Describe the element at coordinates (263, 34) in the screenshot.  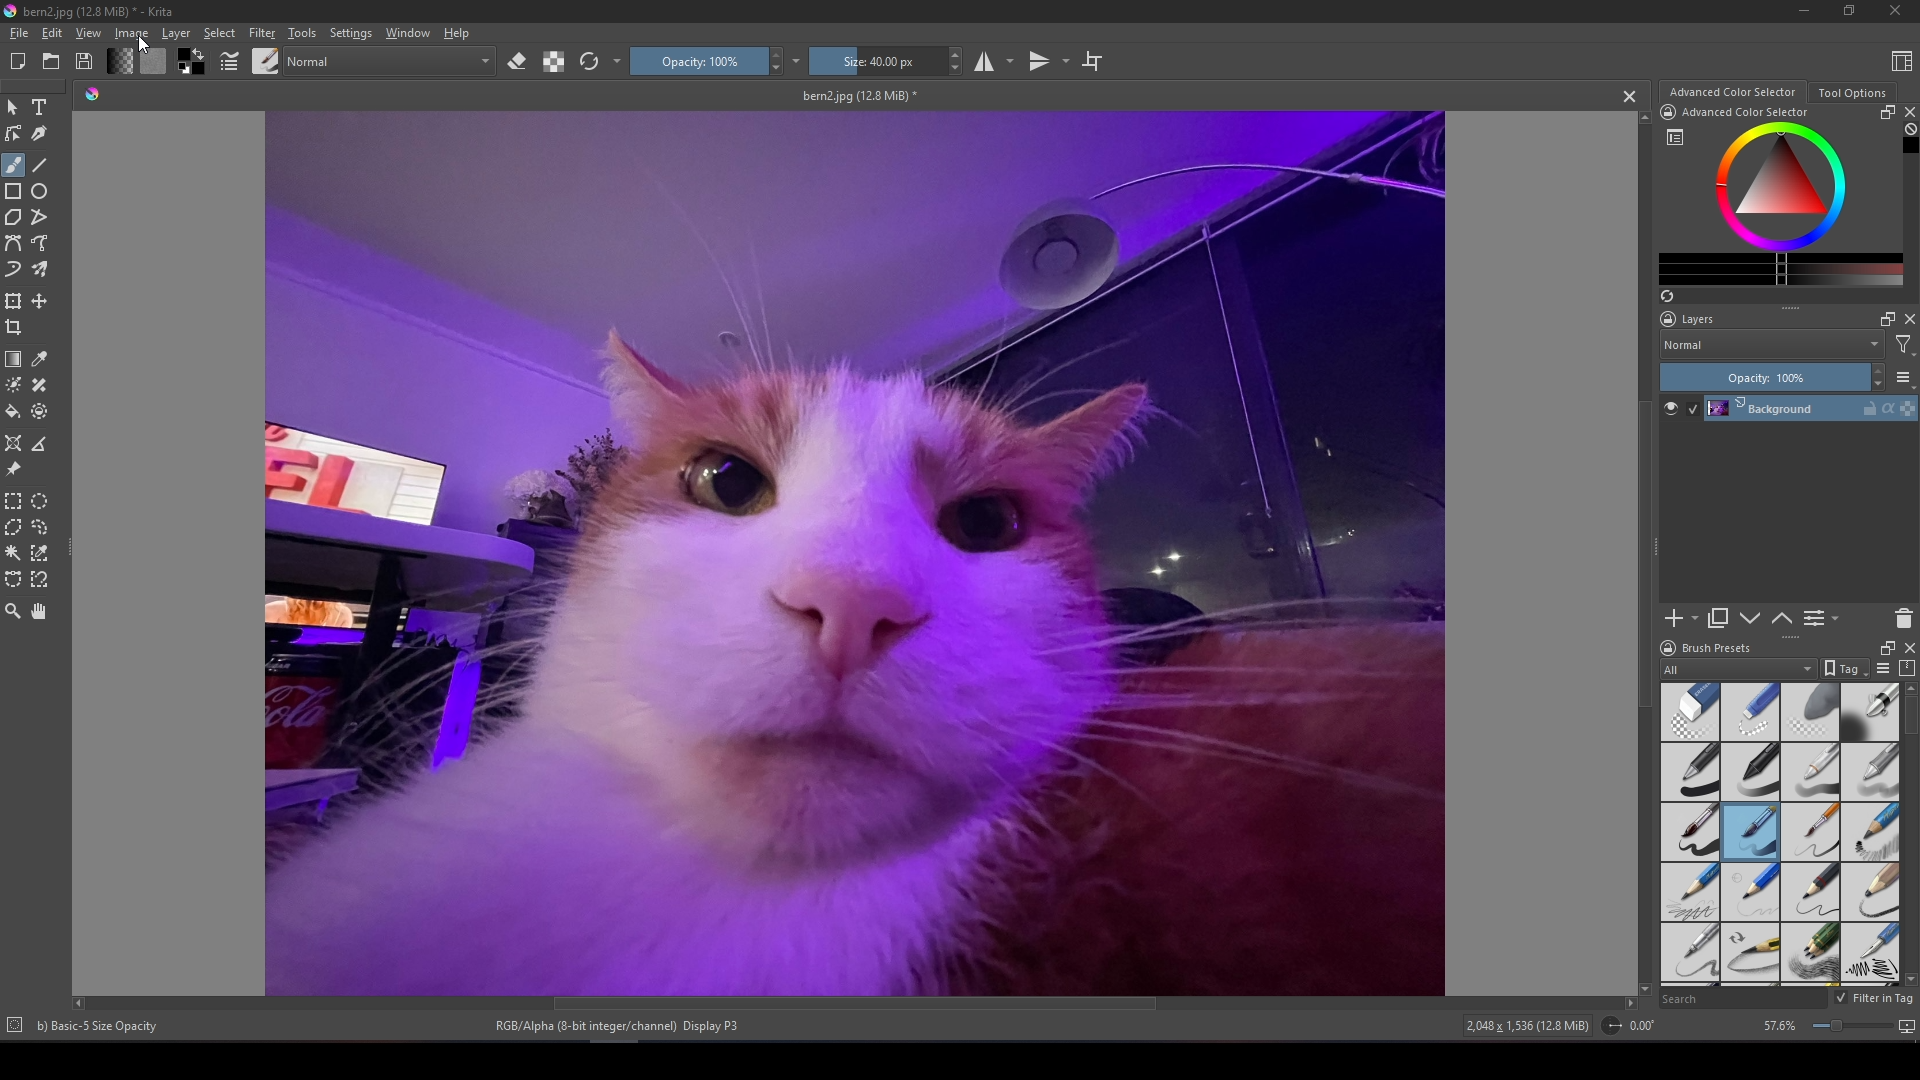
I see `Filter` at that location.